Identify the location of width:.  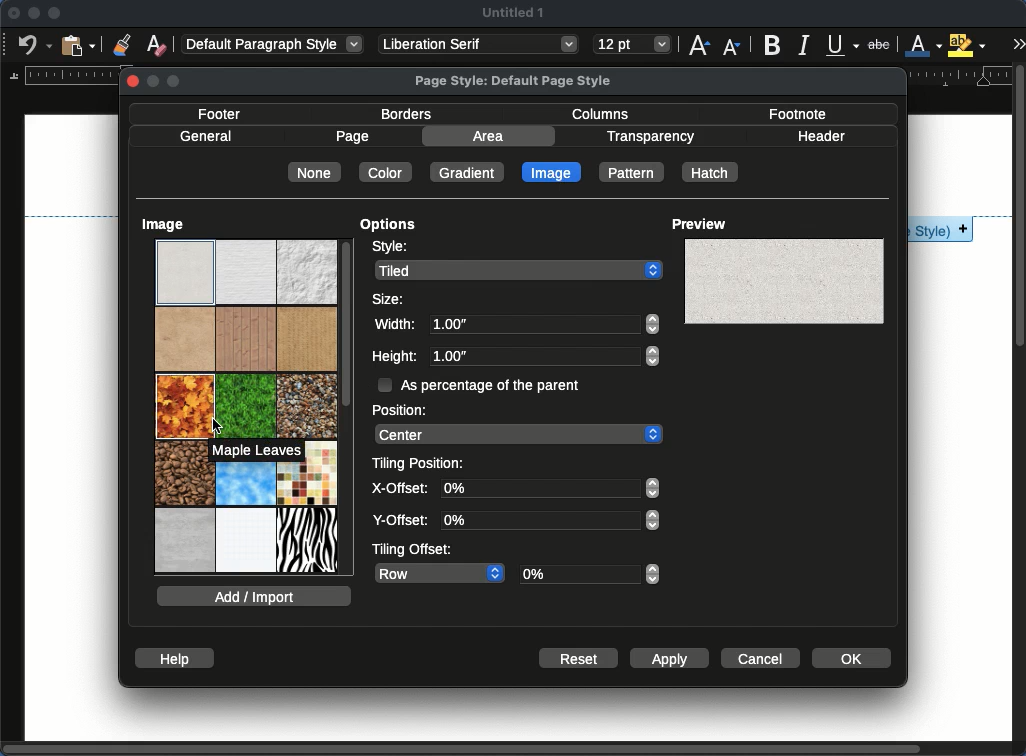
(394, 323).